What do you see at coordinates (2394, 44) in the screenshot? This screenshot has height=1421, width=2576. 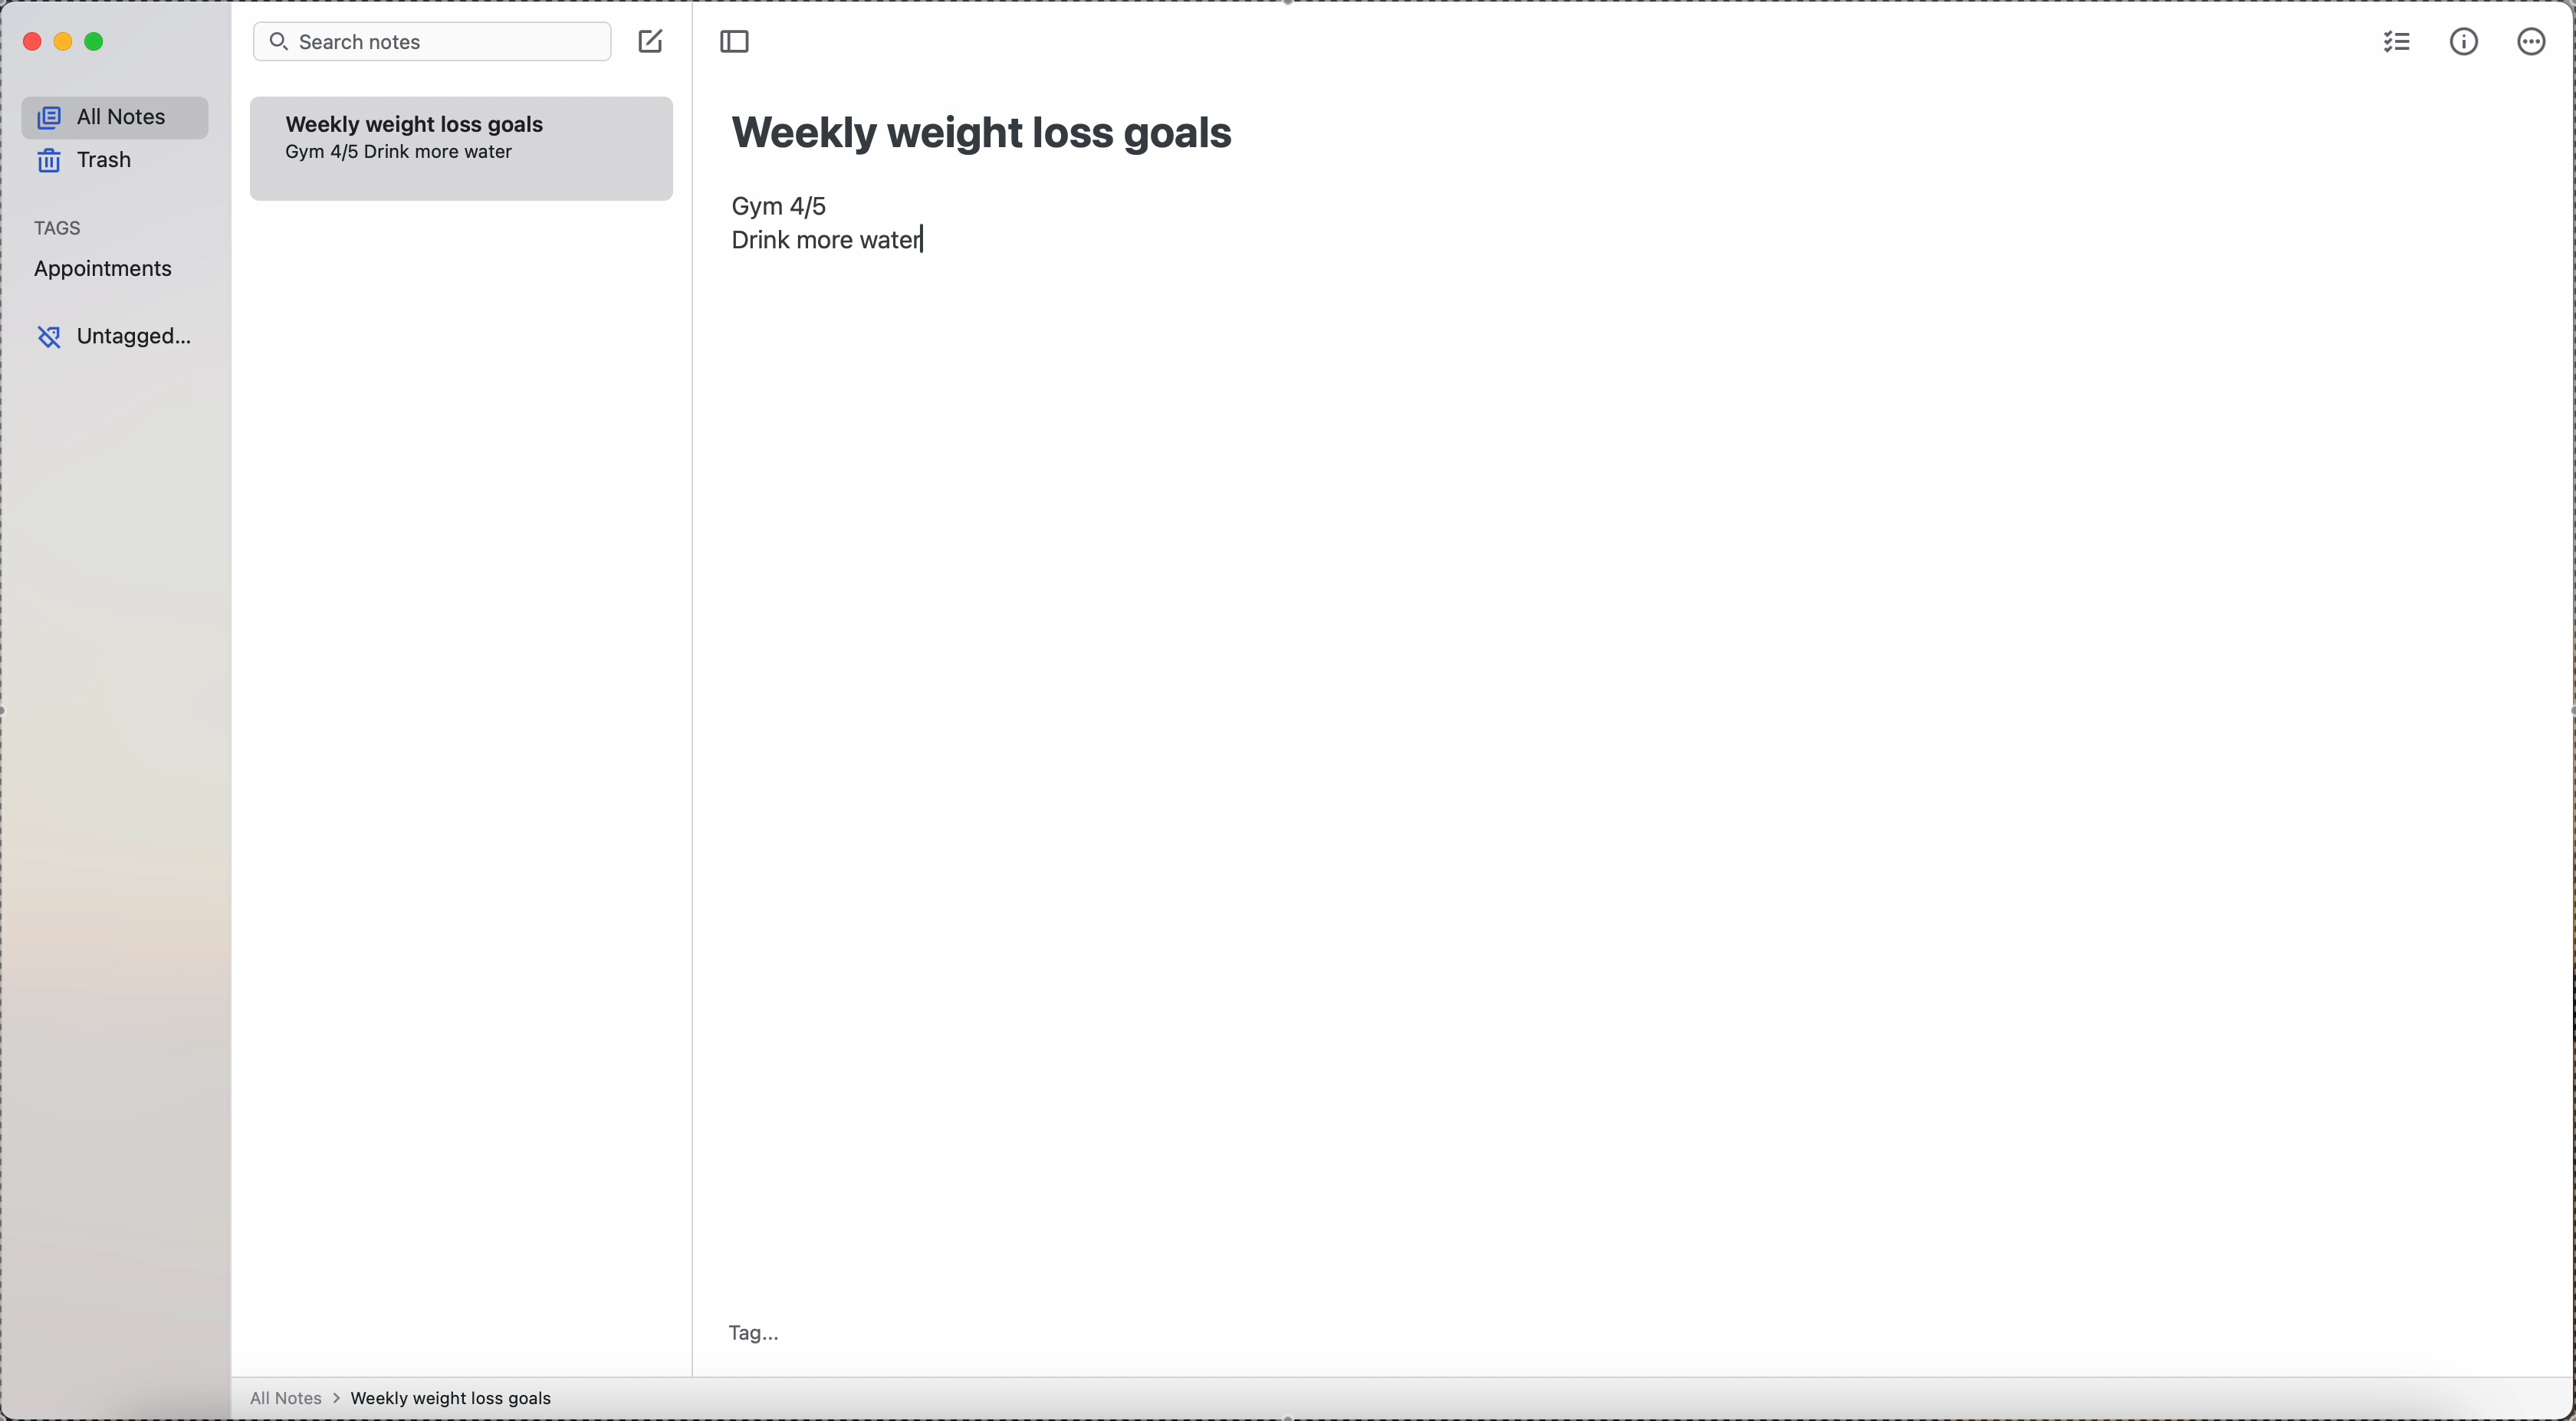 I see `check list` at bounding box center [2394, 44].